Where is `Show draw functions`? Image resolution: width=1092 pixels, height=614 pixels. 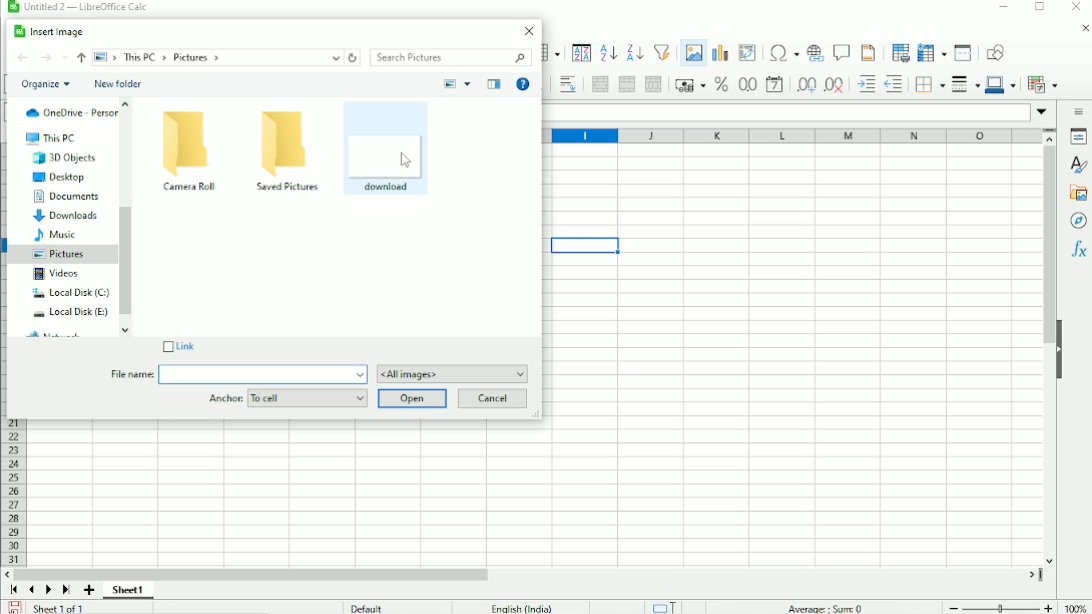
Show draw functions is located at coordinates (995, 52).